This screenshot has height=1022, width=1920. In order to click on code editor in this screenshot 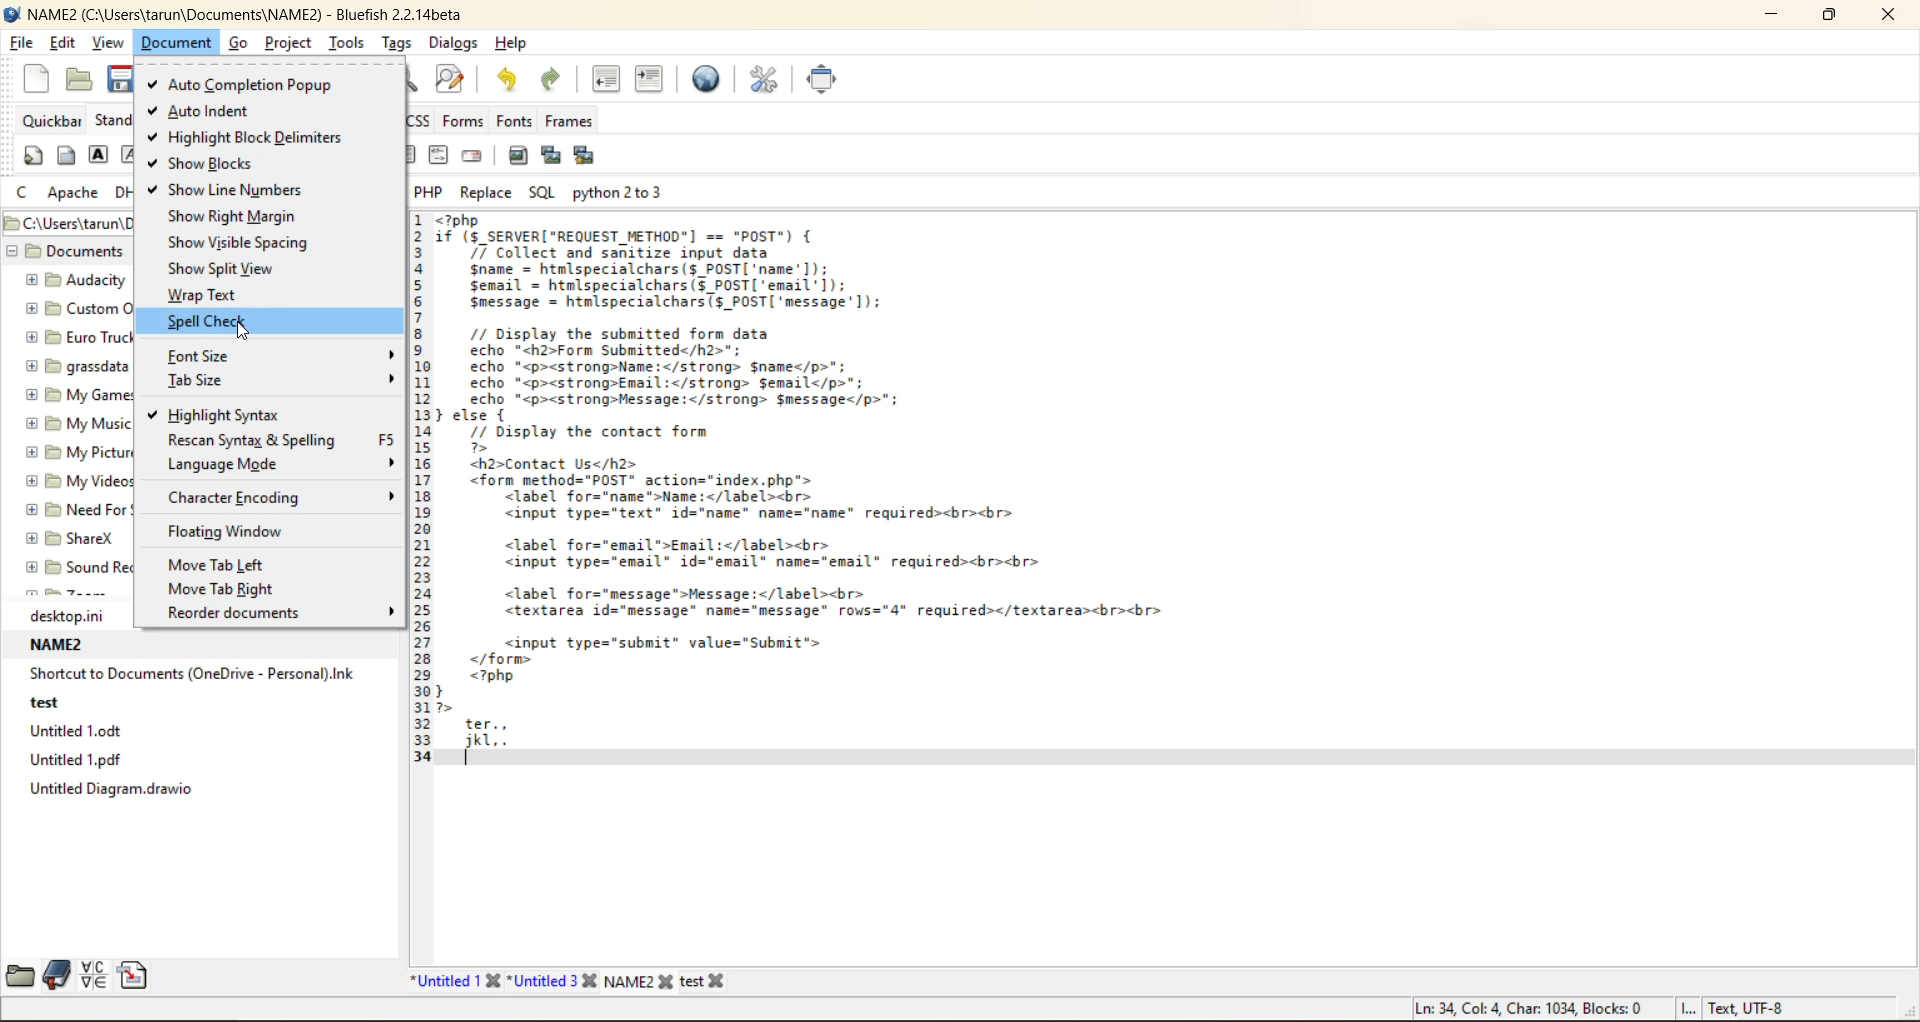, I will do `click(814, 491)`.